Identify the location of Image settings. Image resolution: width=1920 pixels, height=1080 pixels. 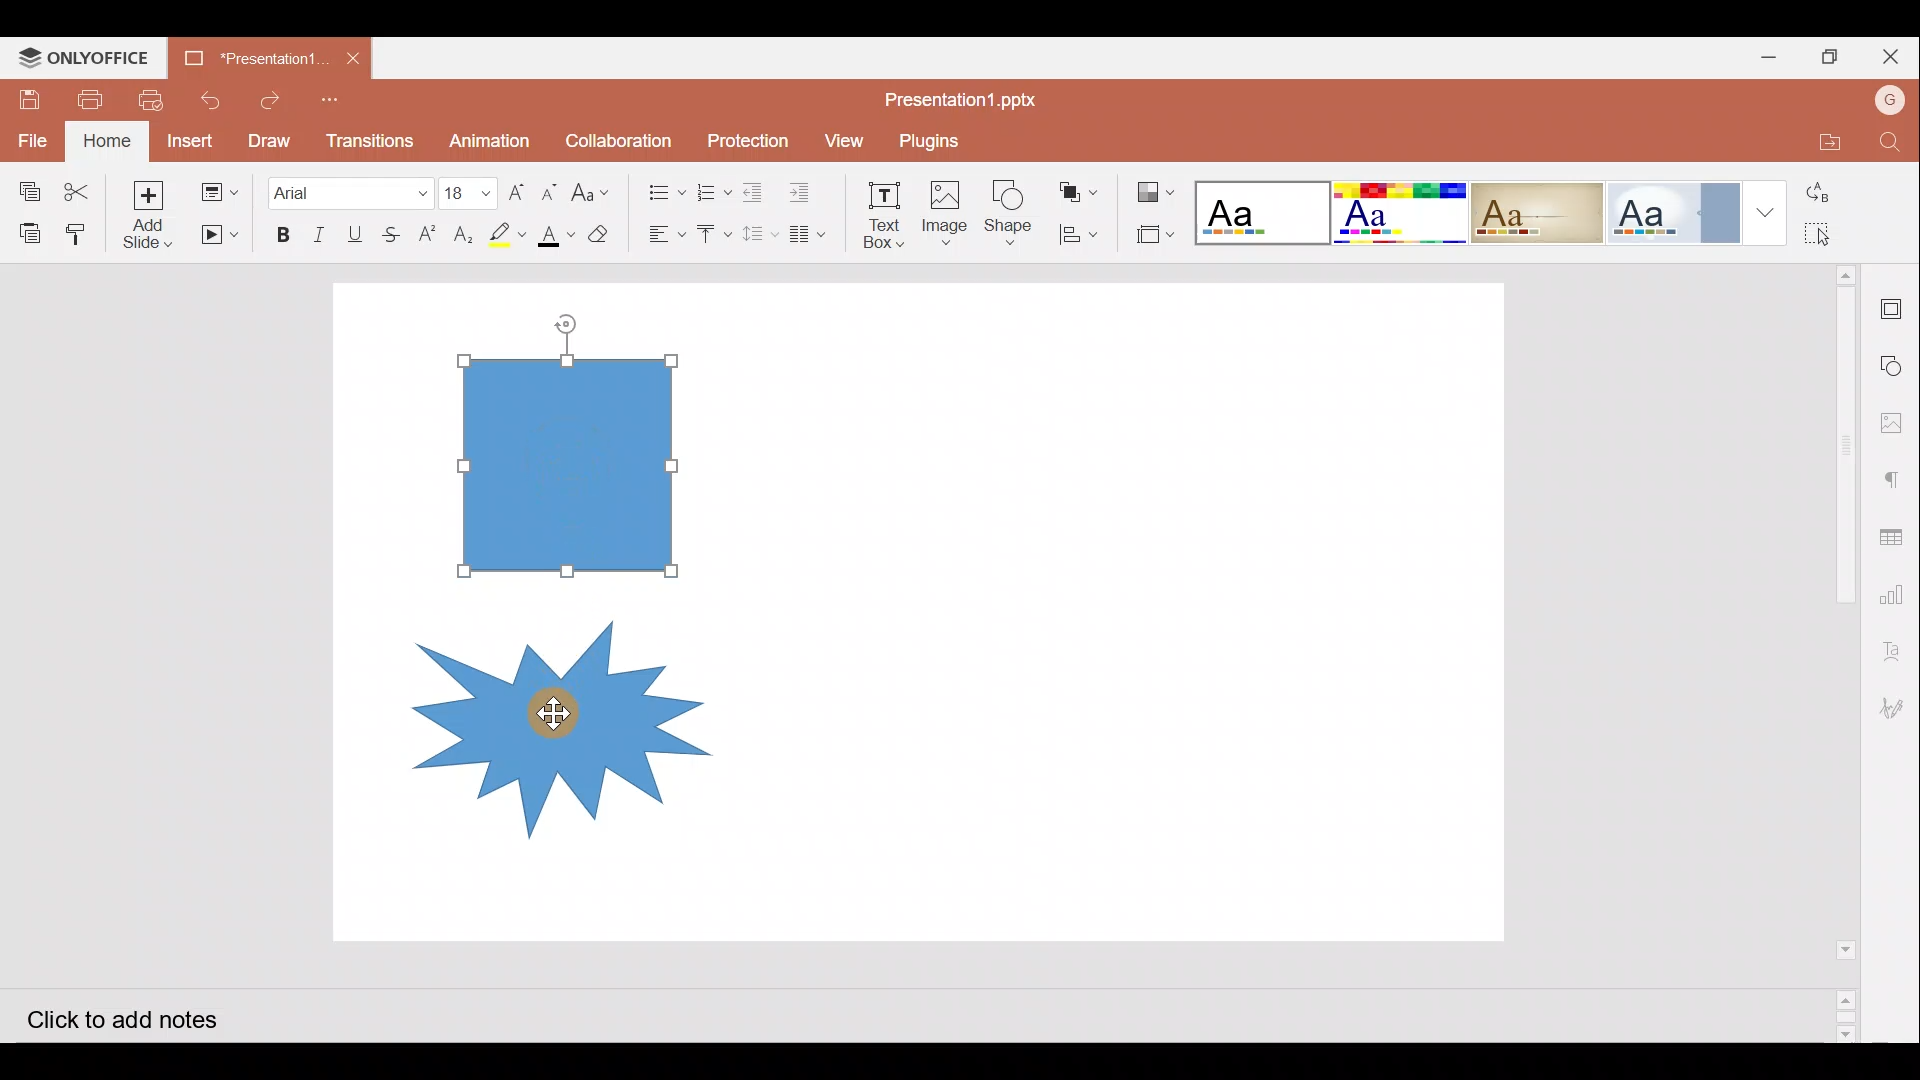
(1897, 417).